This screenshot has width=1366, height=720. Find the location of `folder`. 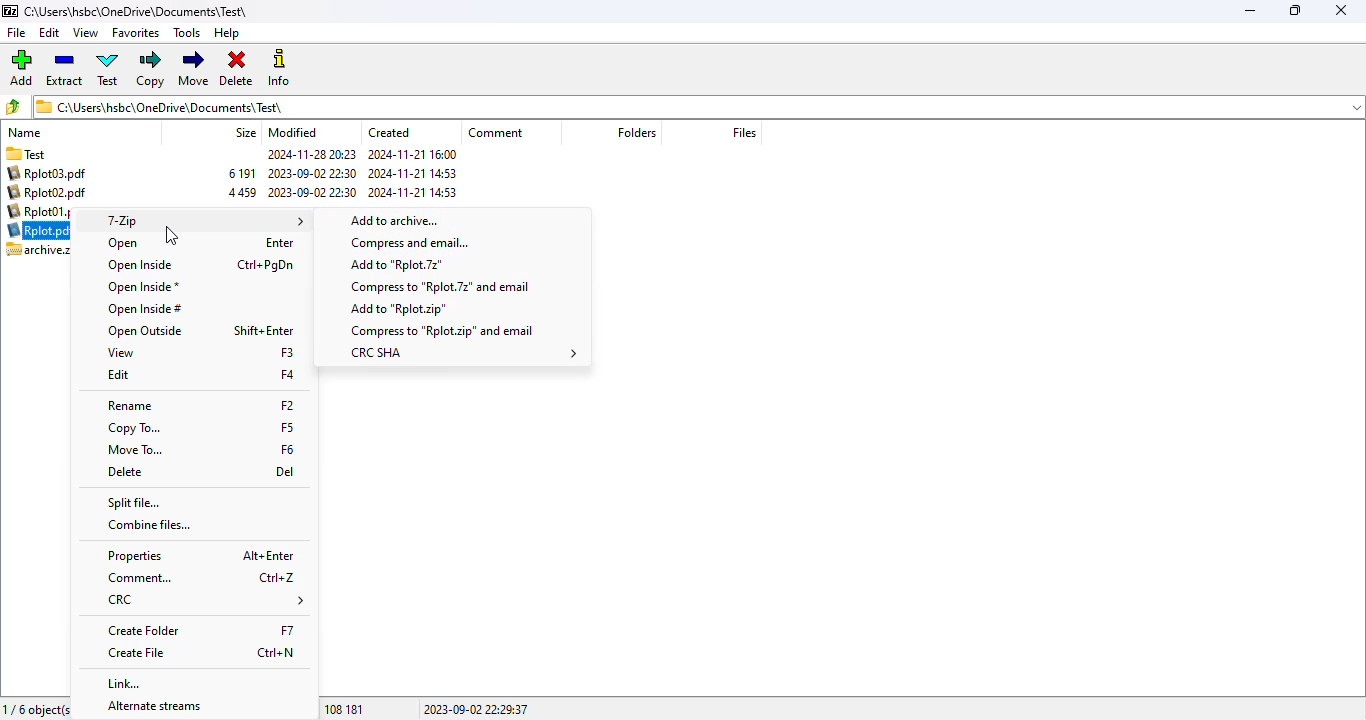

folder is located at coordinates (40, 152).